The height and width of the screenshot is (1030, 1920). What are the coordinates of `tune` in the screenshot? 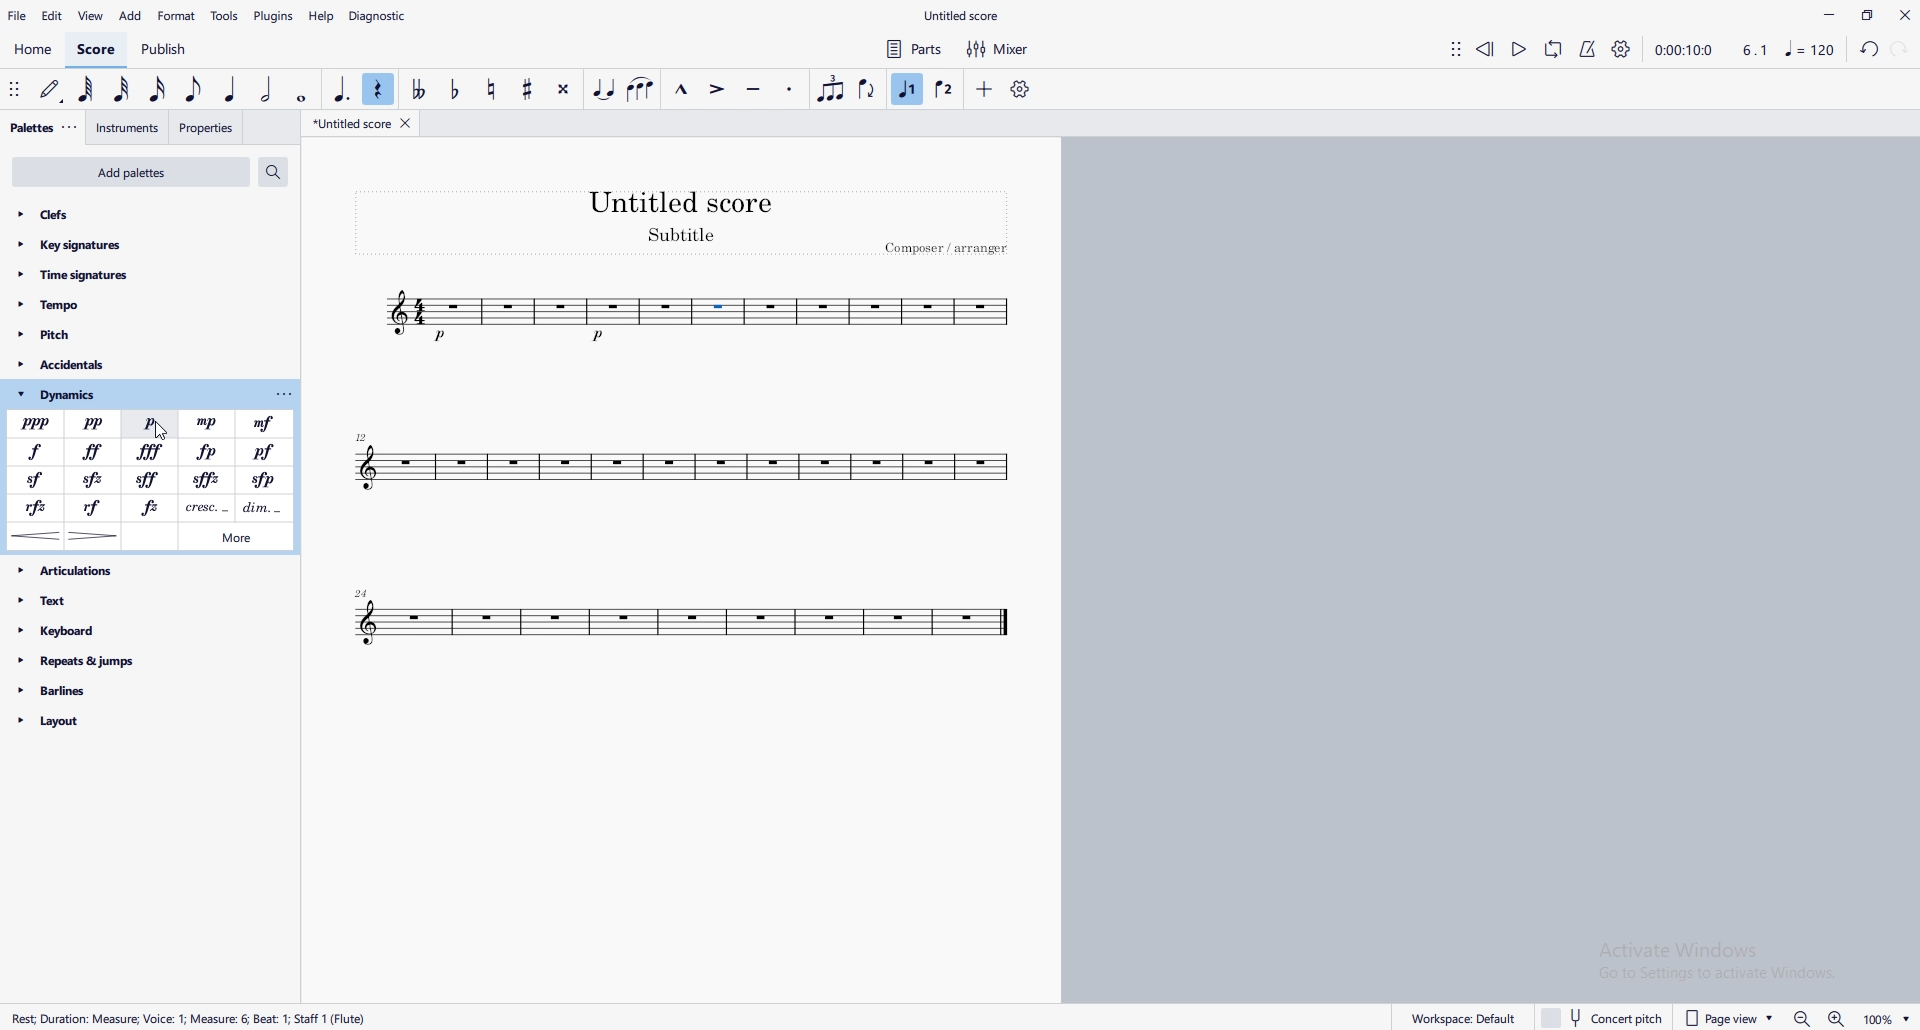 It's located at (685, 464).